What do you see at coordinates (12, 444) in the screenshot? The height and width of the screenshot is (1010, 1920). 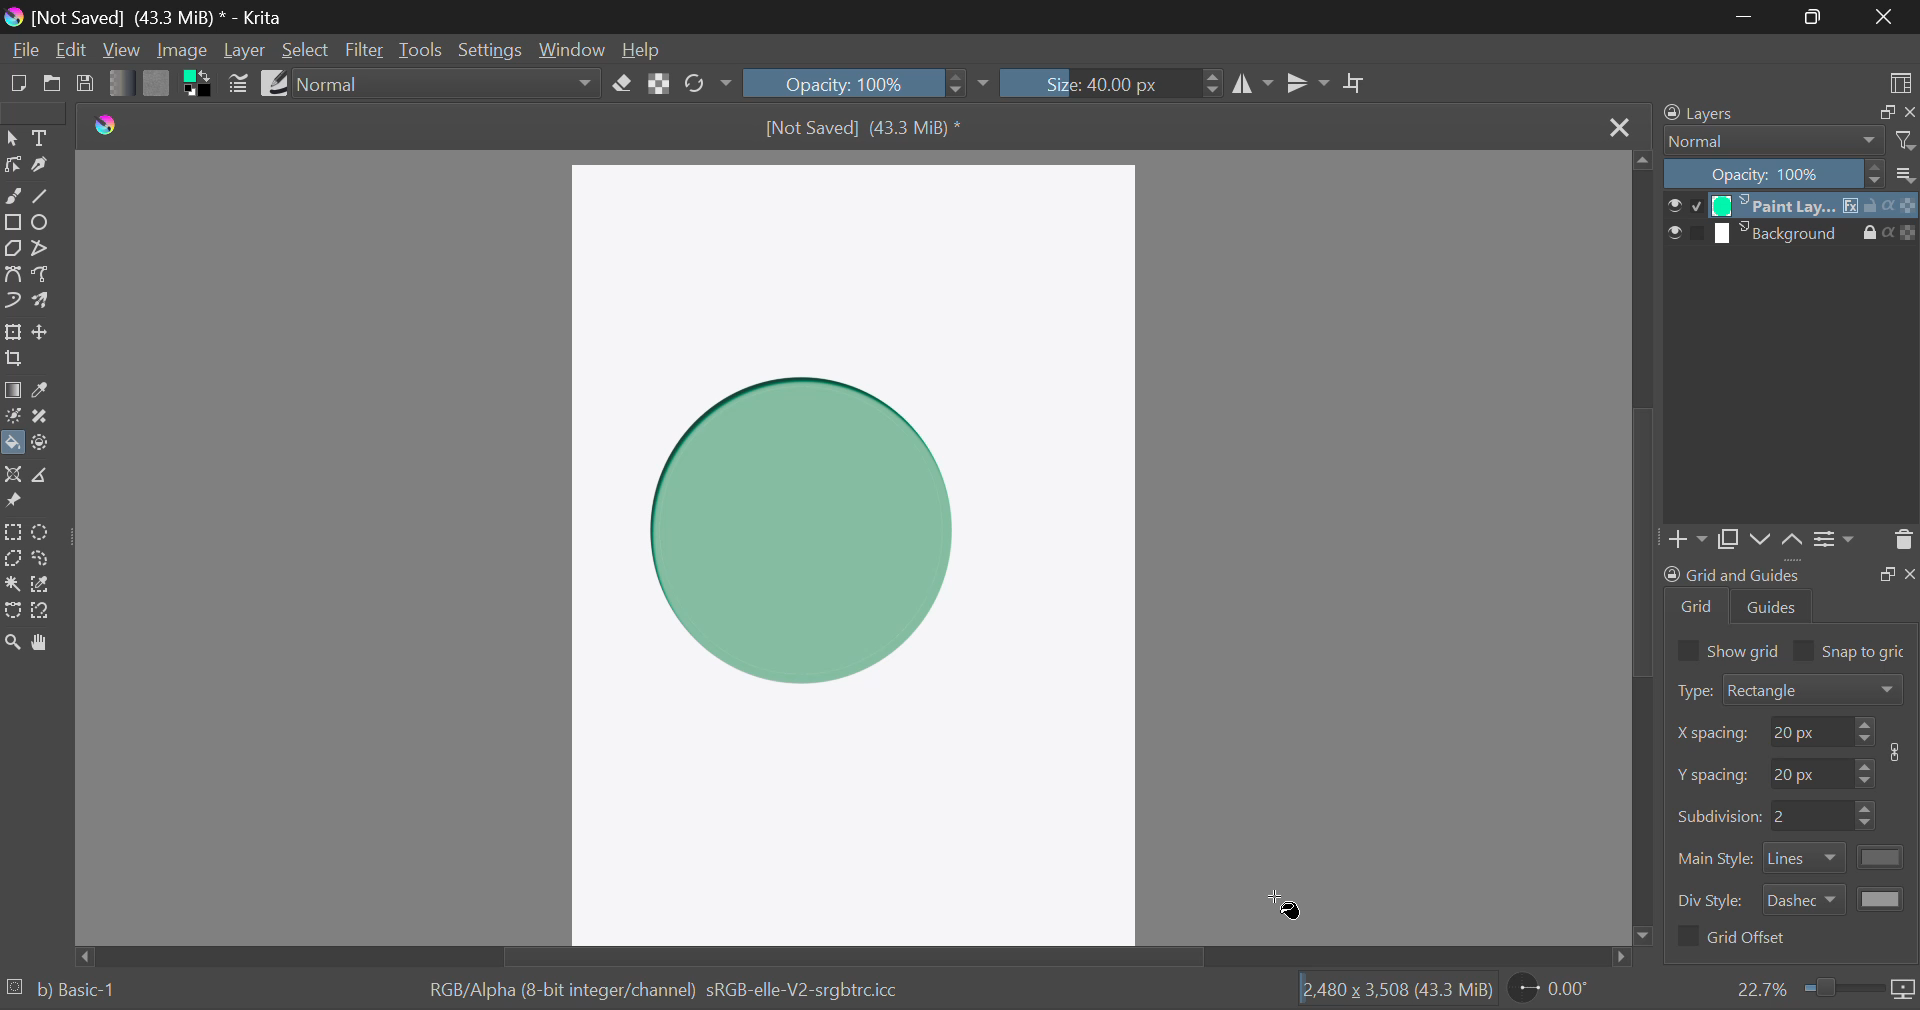 I see `Fill` at bounding box center [12, 444].